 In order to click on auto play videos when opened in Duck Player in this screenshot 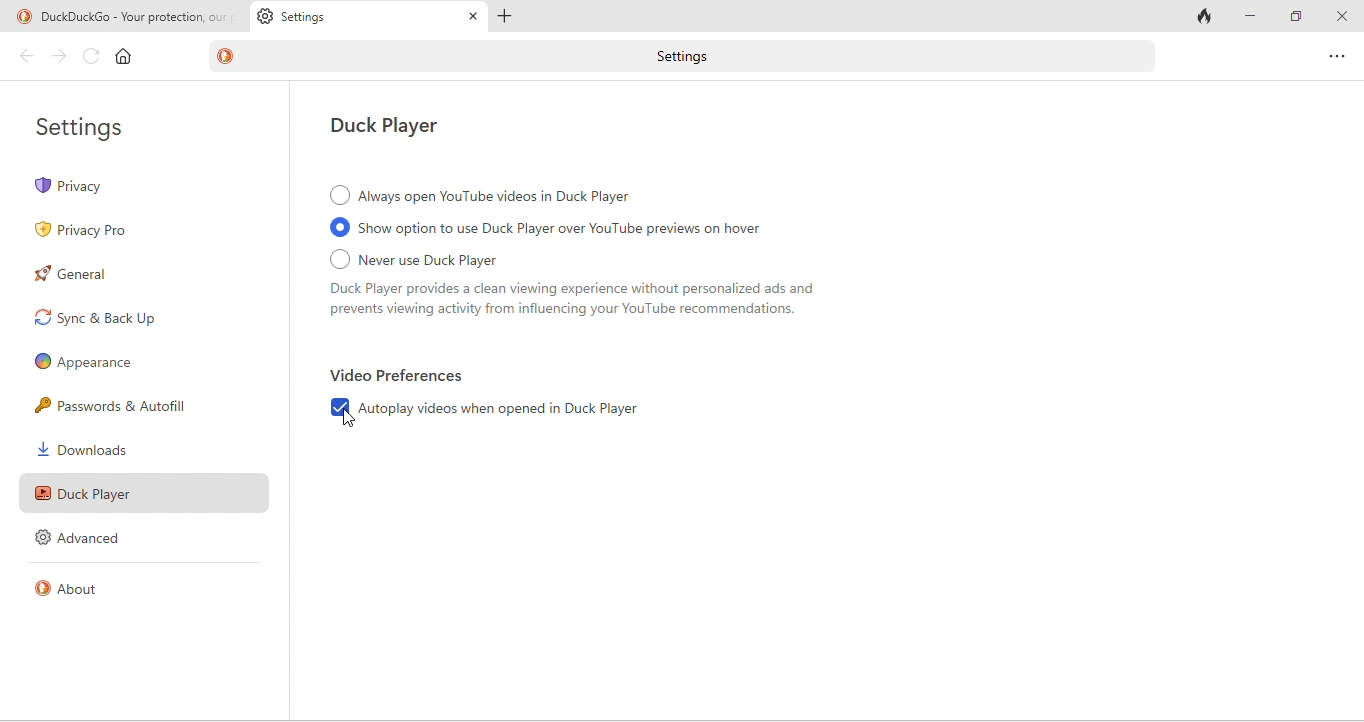, I will do `click(495, 411)`.